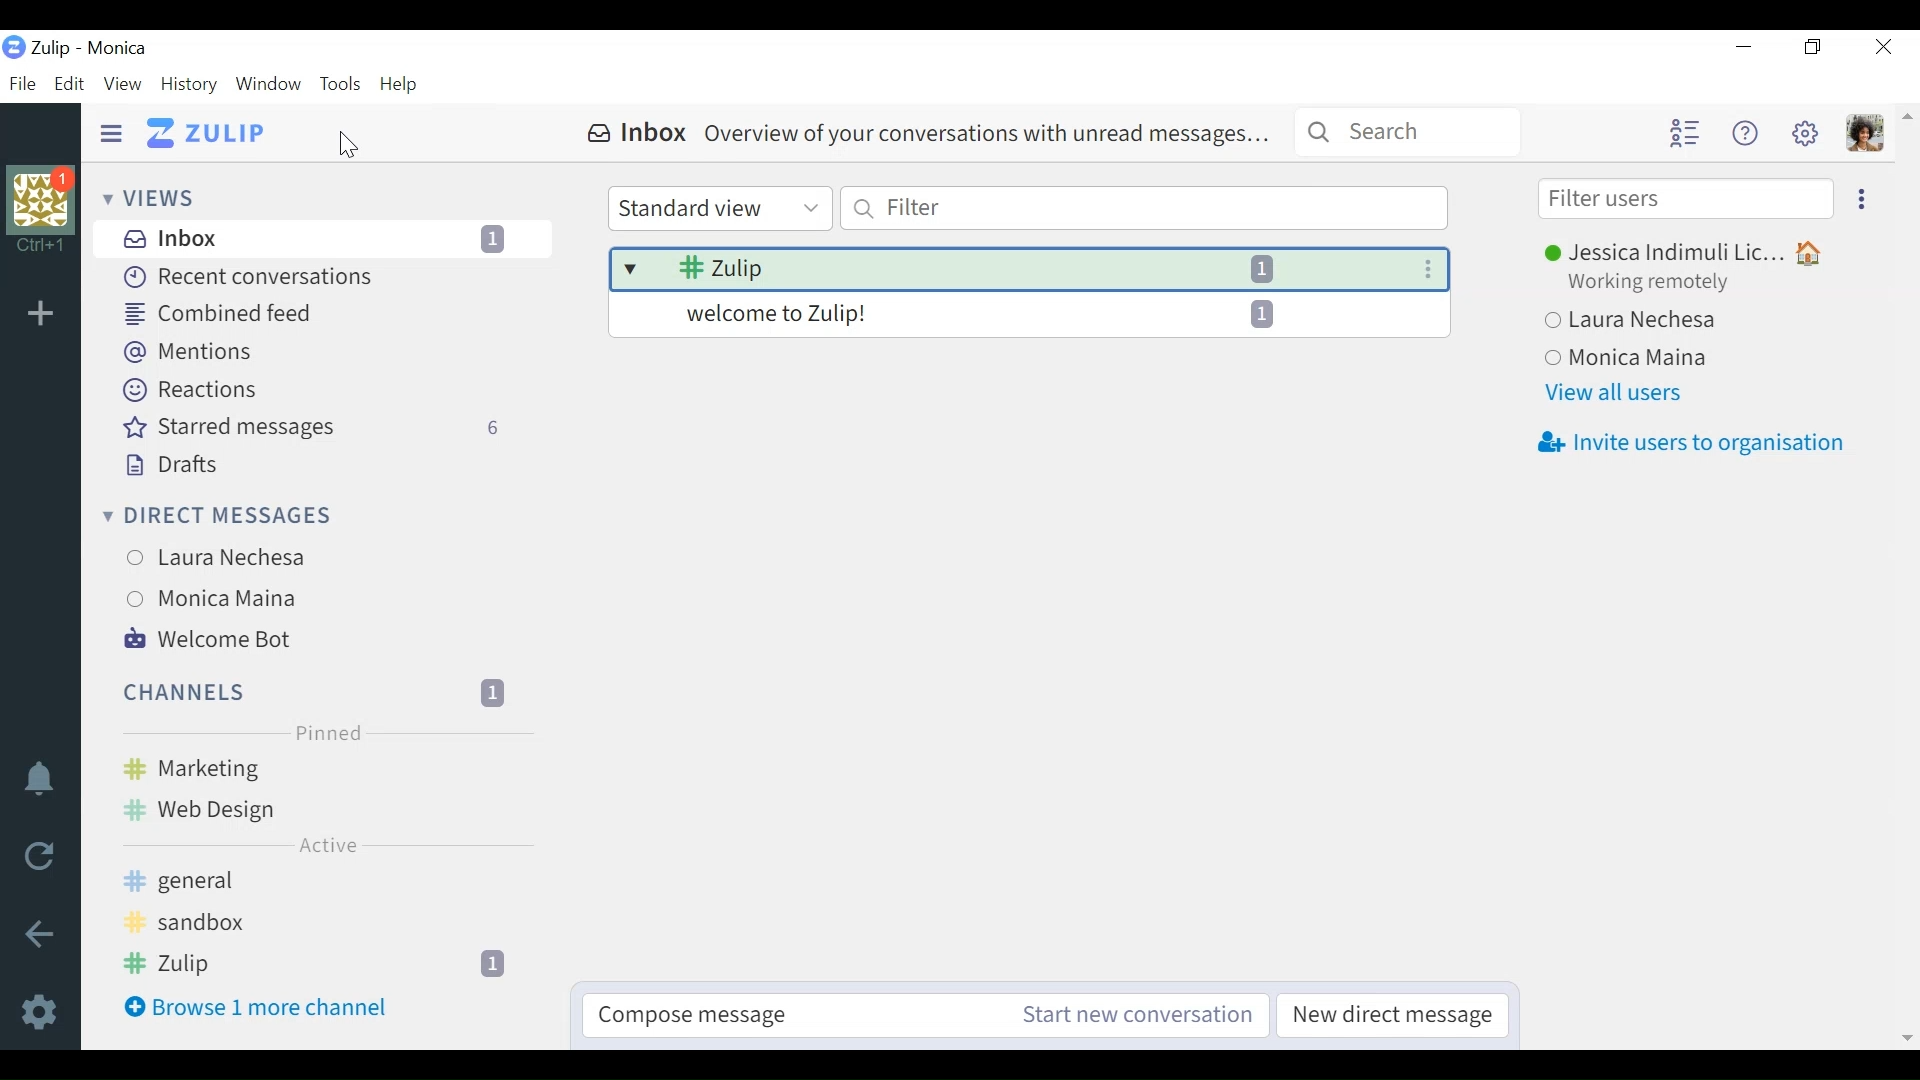  I want to click on Users, so click(238, 561).